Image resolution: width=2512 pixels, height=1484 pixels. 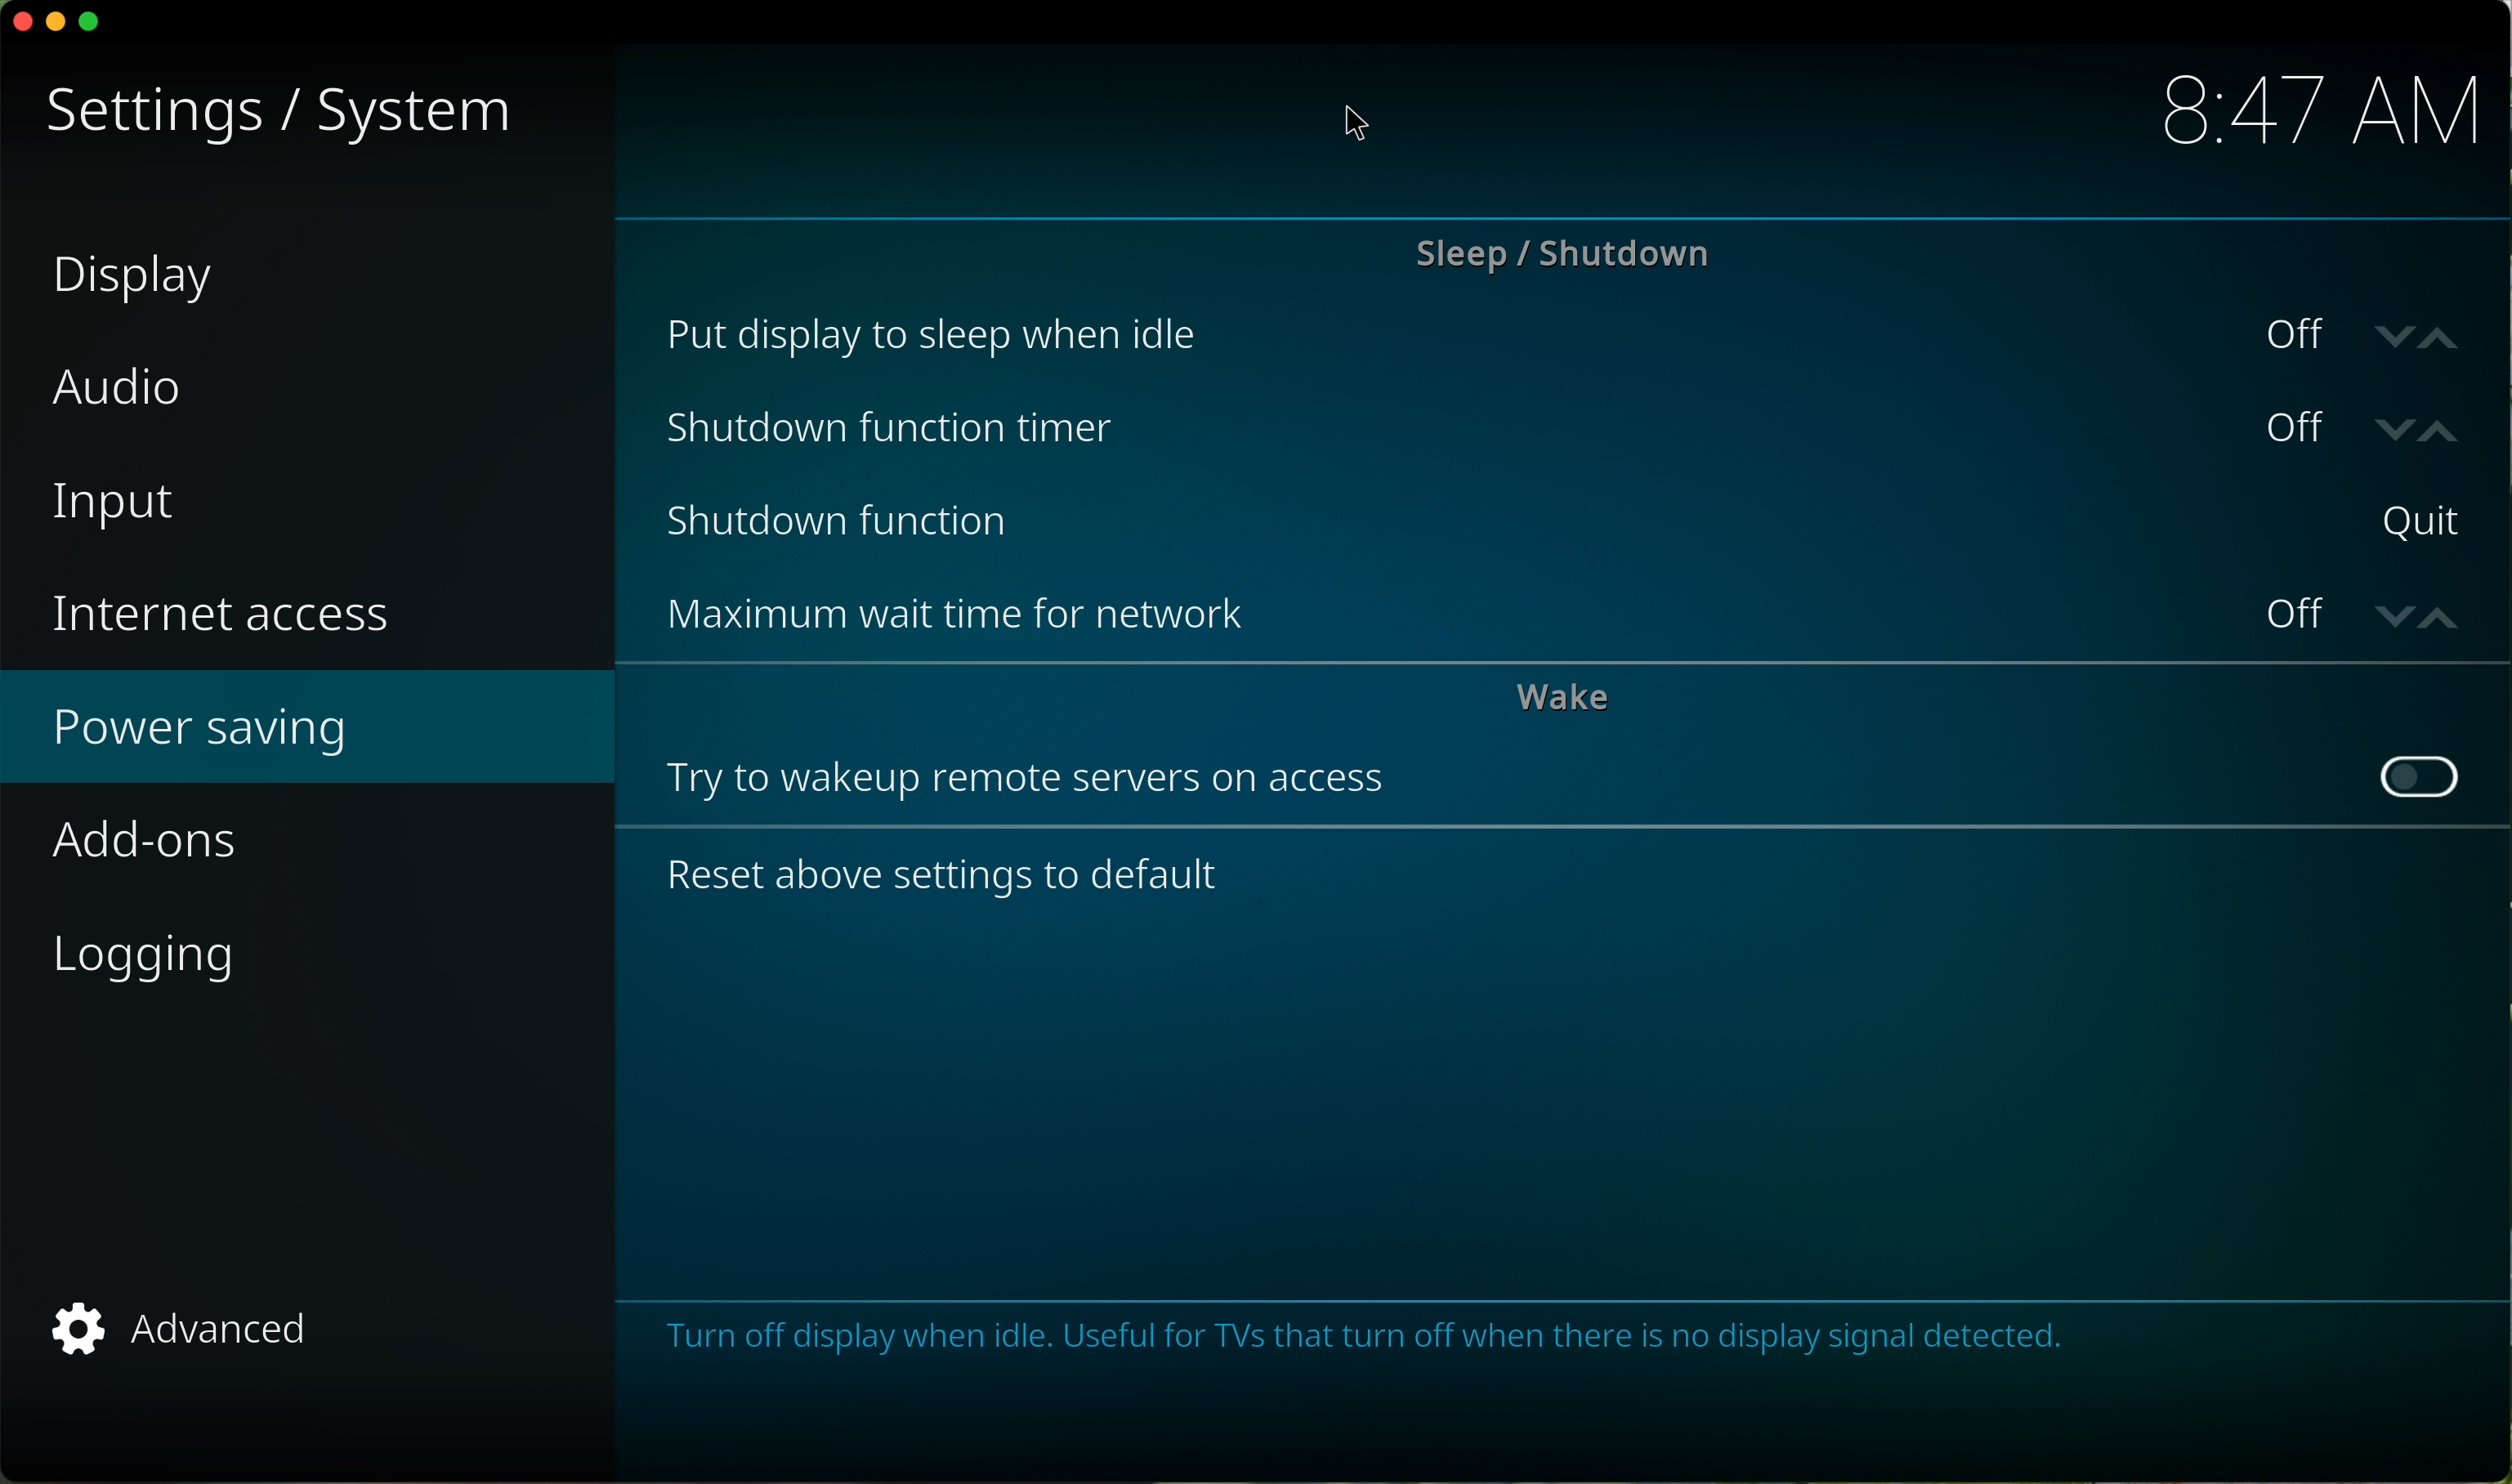 What do you see at coordinates (166, 113) in the screenshot?
I see `settings` at bounding box center [166, 113].